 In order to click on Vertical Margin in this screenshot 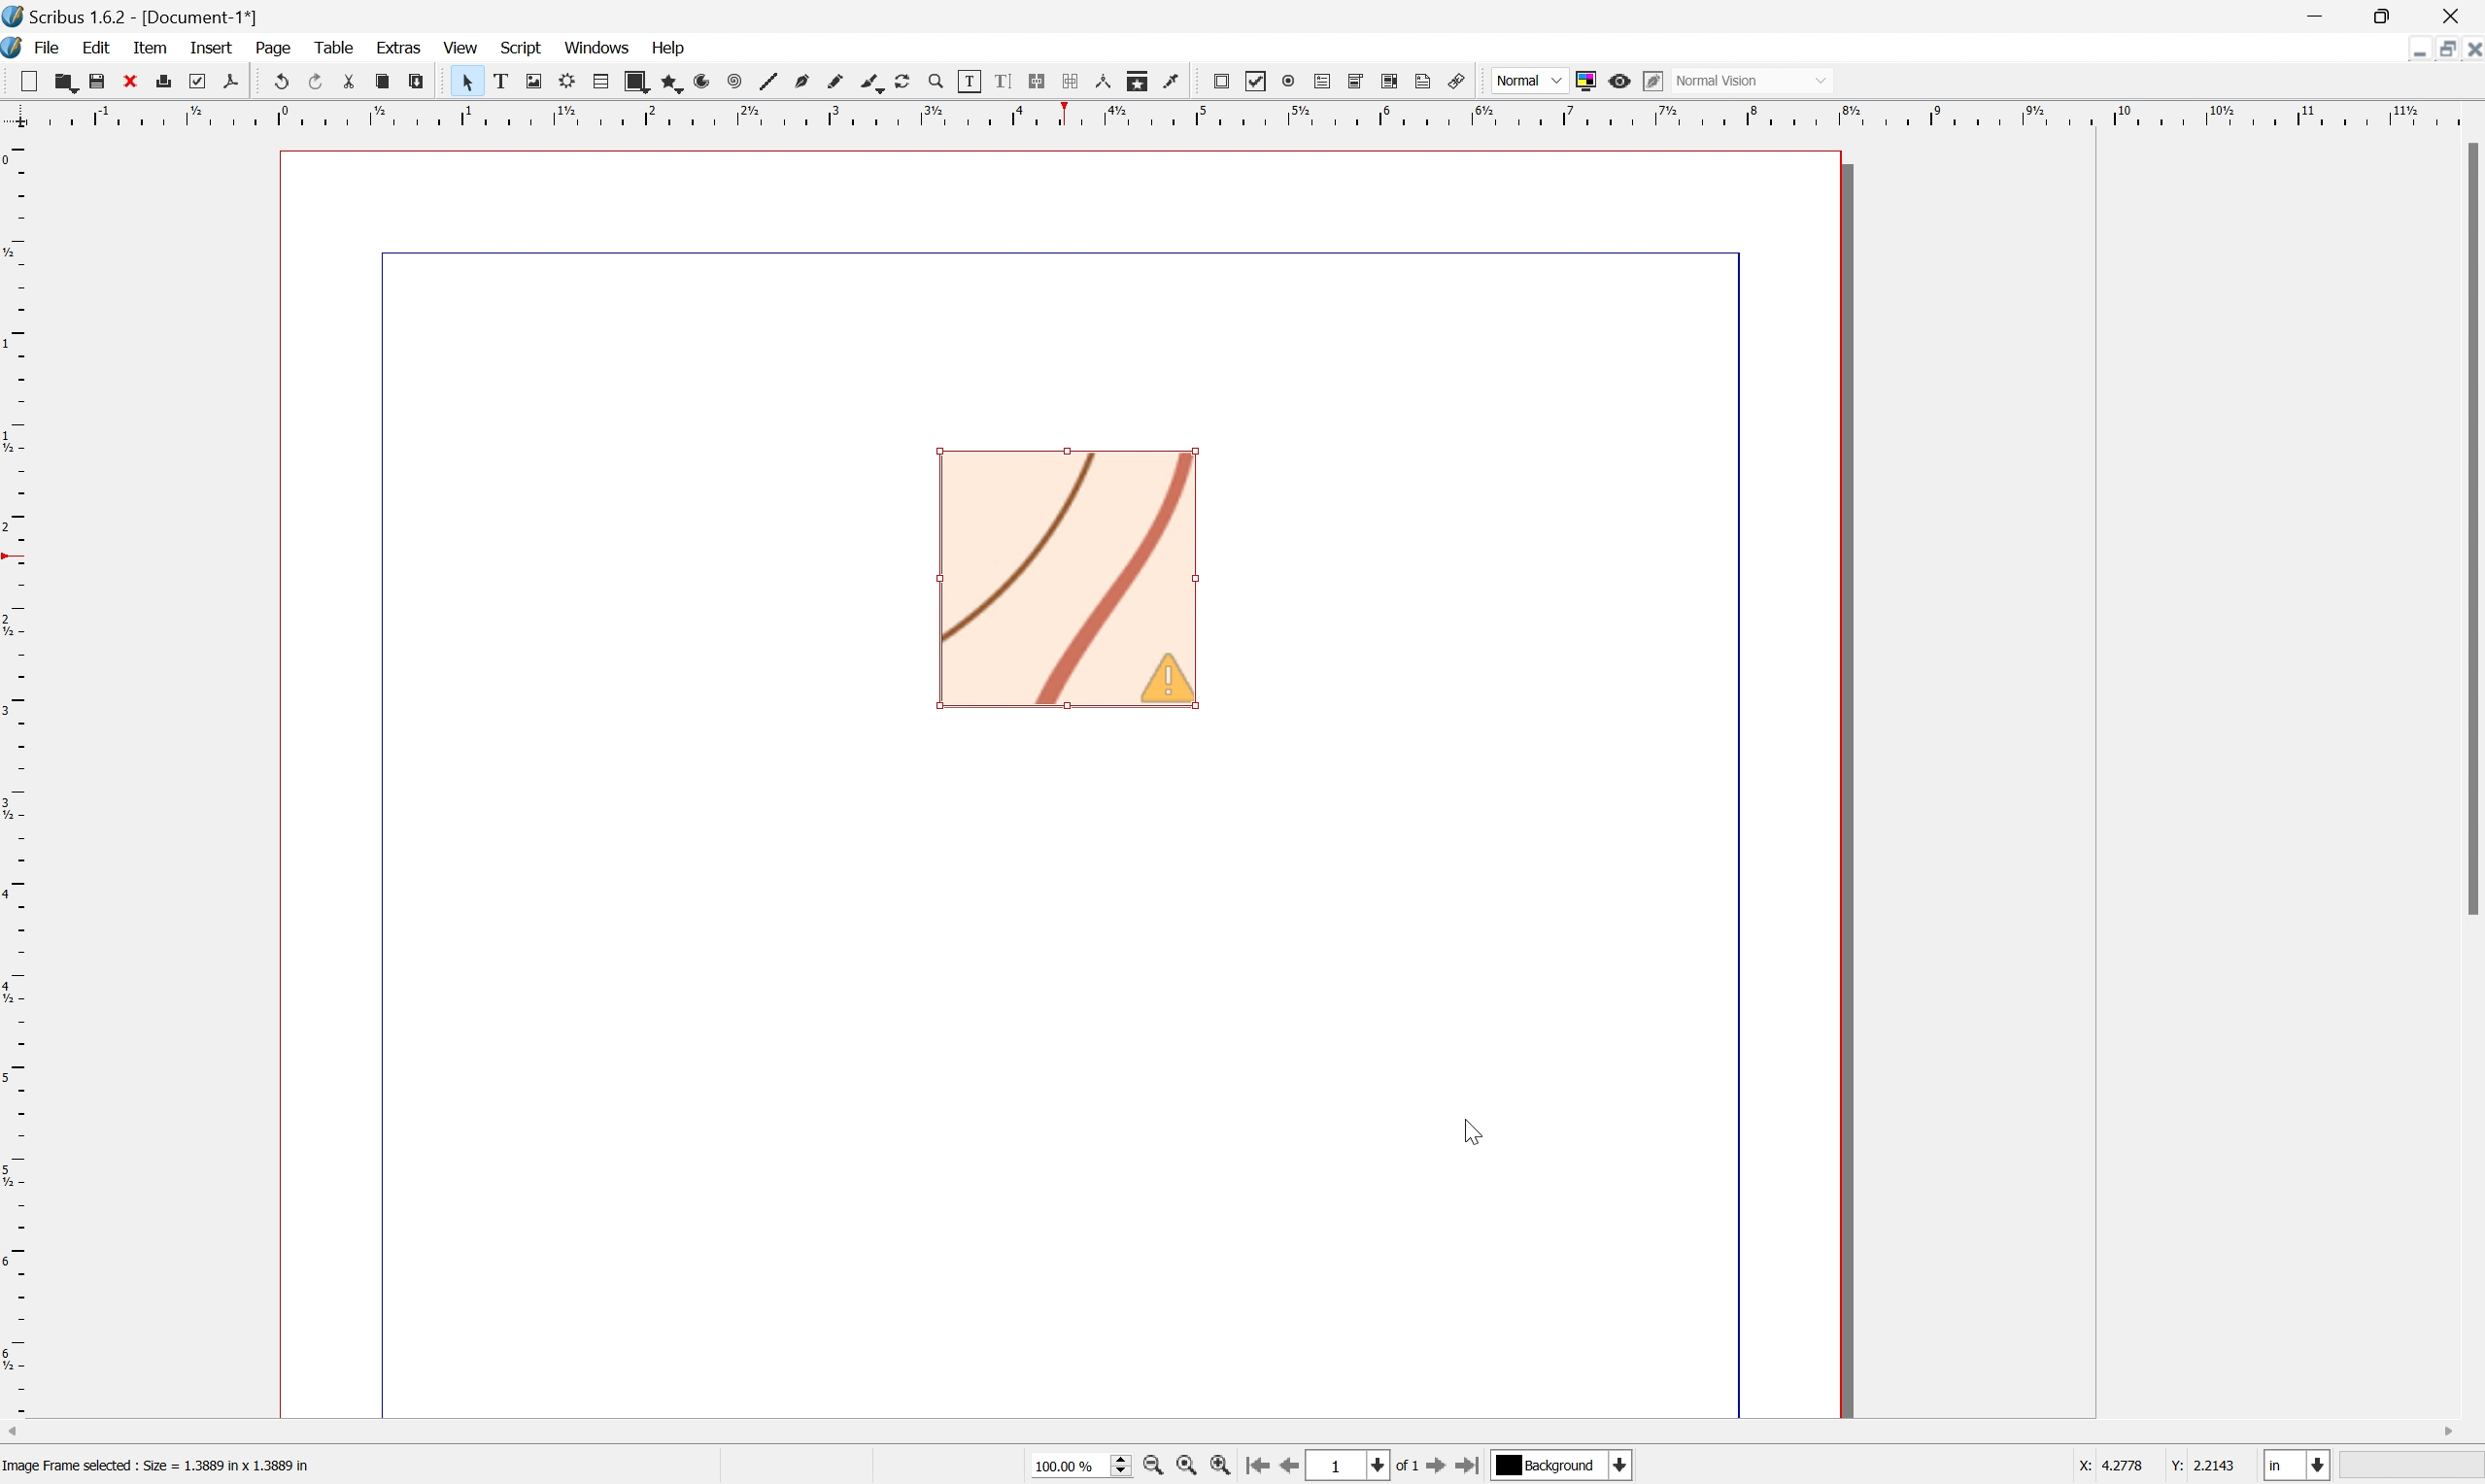, I will do `click(16, 780)`.